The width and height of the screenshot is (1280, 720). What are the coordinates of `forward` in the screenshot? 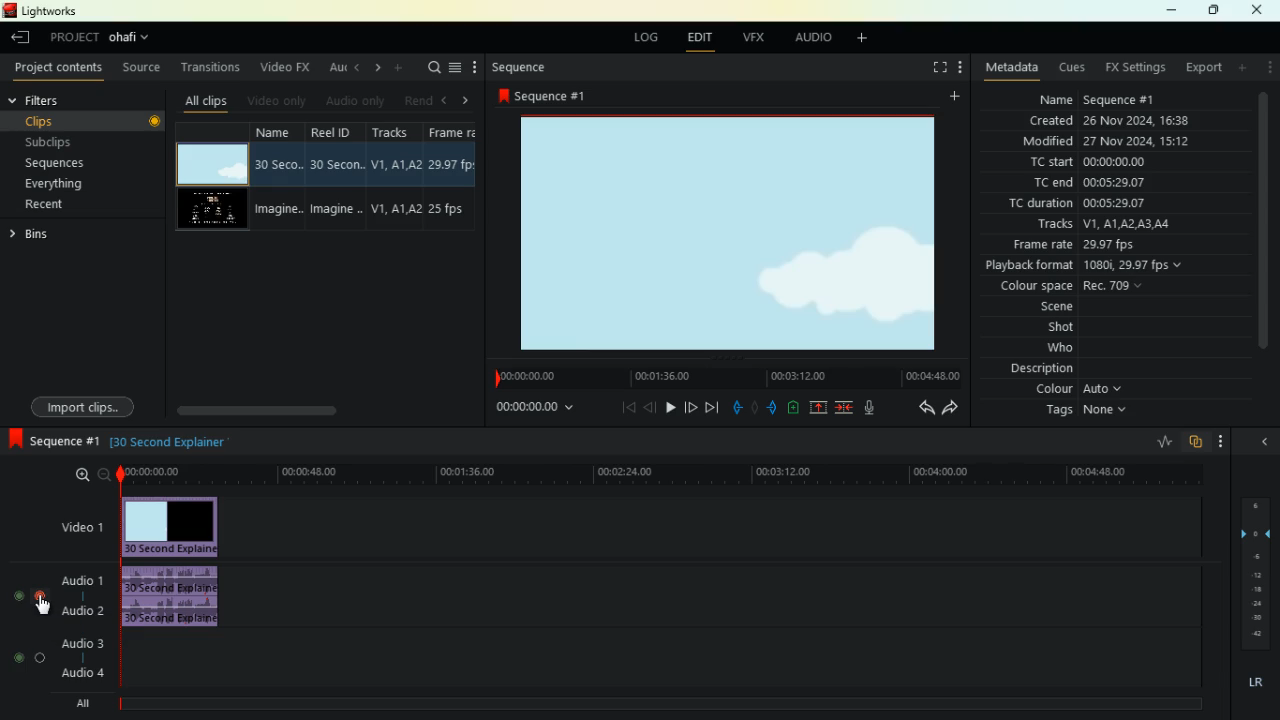 It's located at (953, 408).